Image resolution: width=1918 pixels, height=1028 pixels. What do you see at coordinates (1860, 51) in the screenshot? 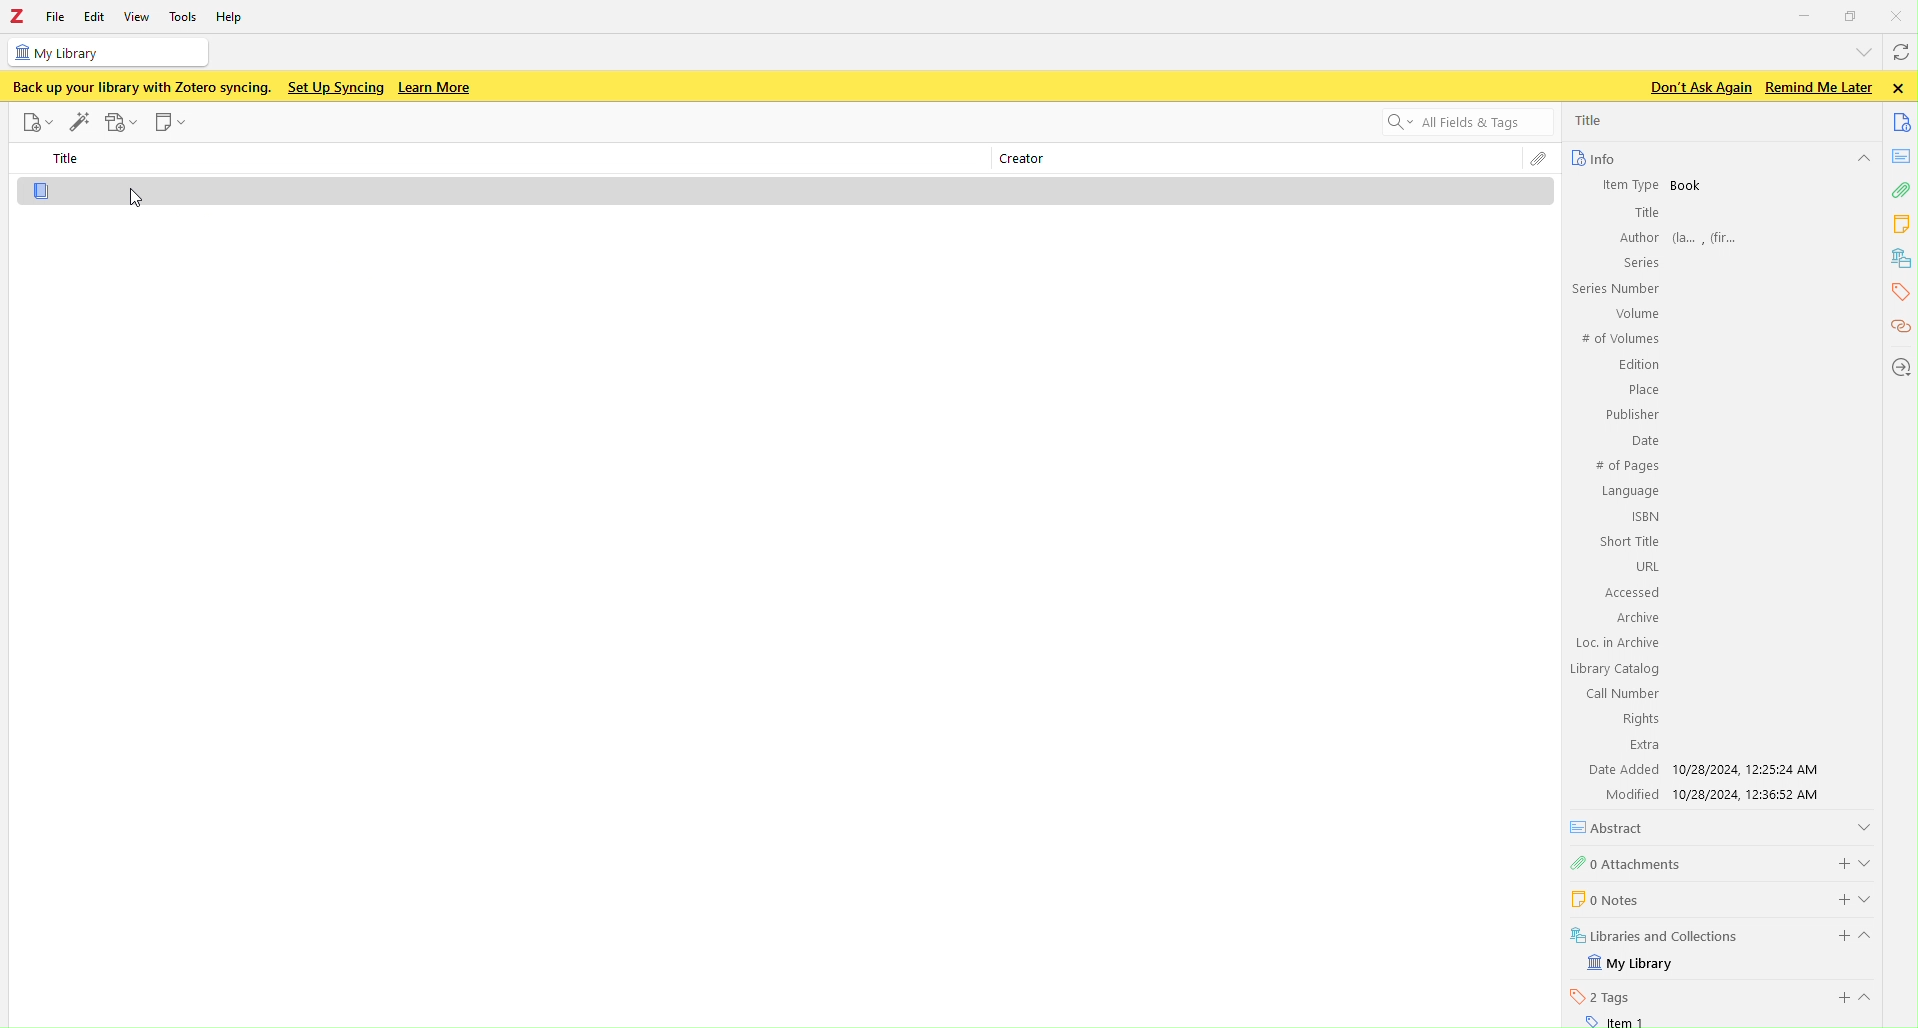
I see `dropdown` at bounding box center [1860, 51].